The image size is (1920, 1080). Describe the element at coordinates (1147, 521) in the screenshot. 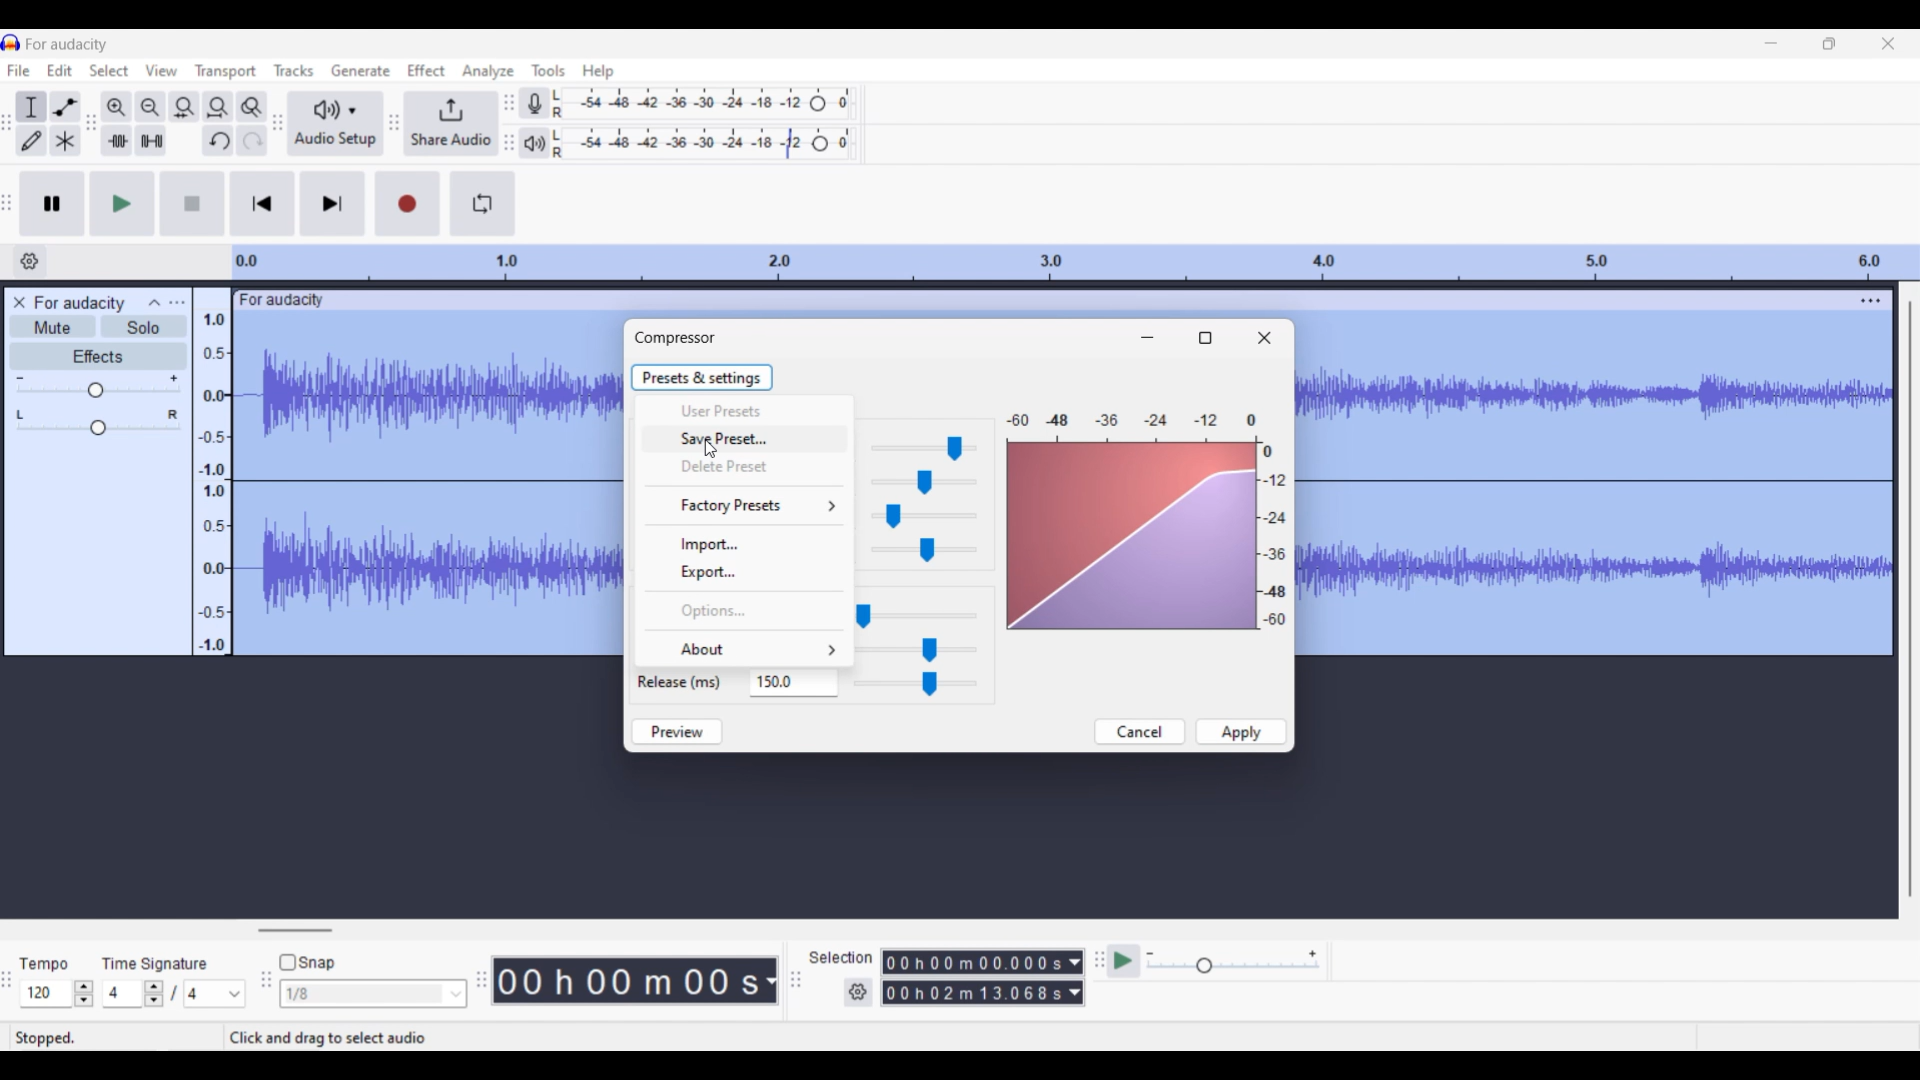

I see `Current output ` at that location.